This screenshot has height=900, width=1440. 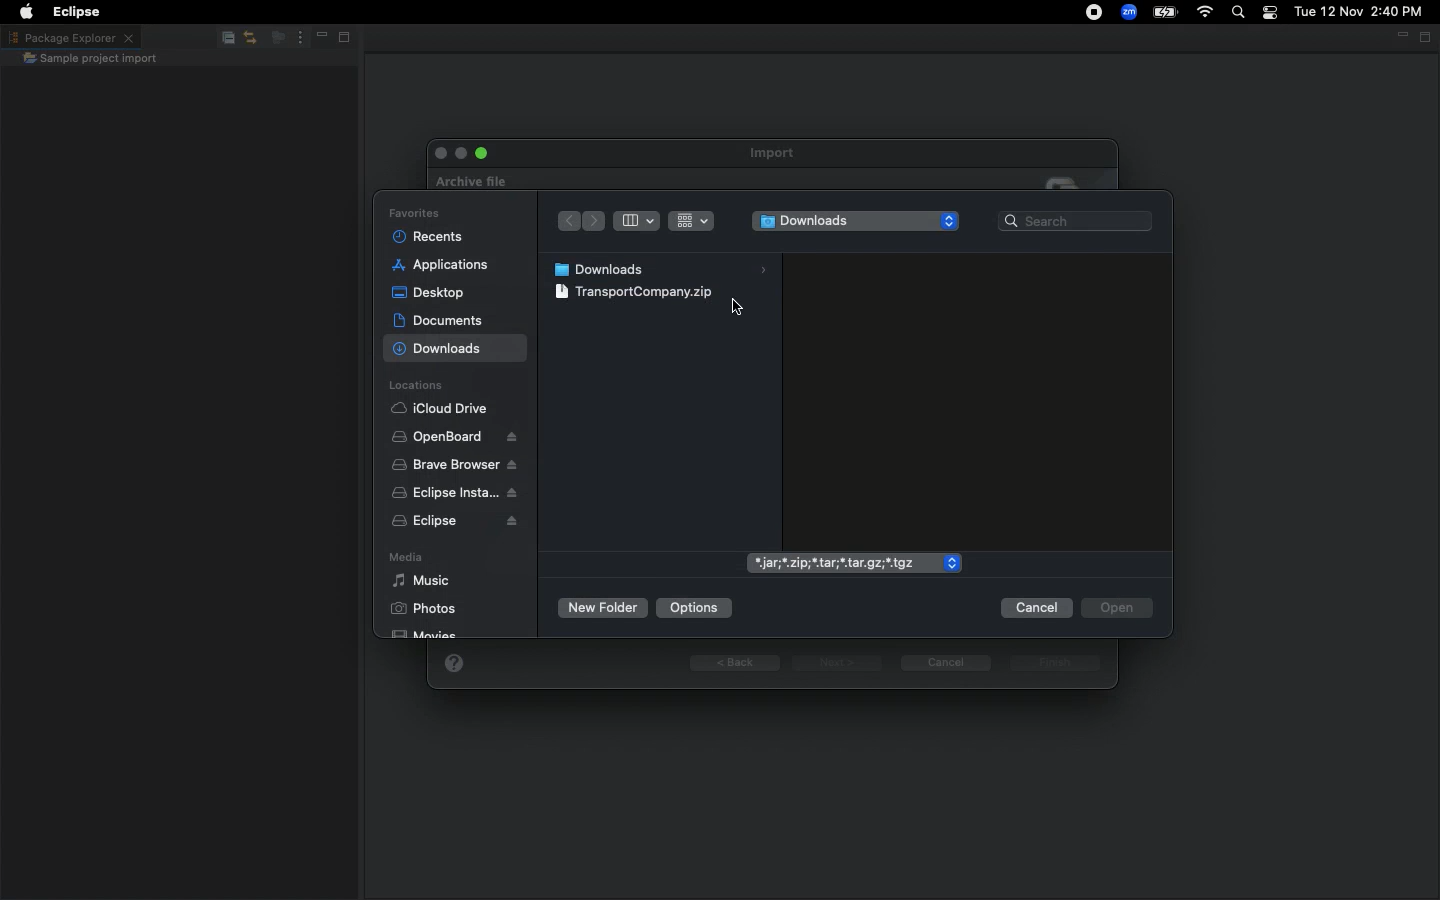 What do you see at coordinates (637, 291) in the screenshot?
I see `TransportCompany.zip` at bounding box center [637, 291].